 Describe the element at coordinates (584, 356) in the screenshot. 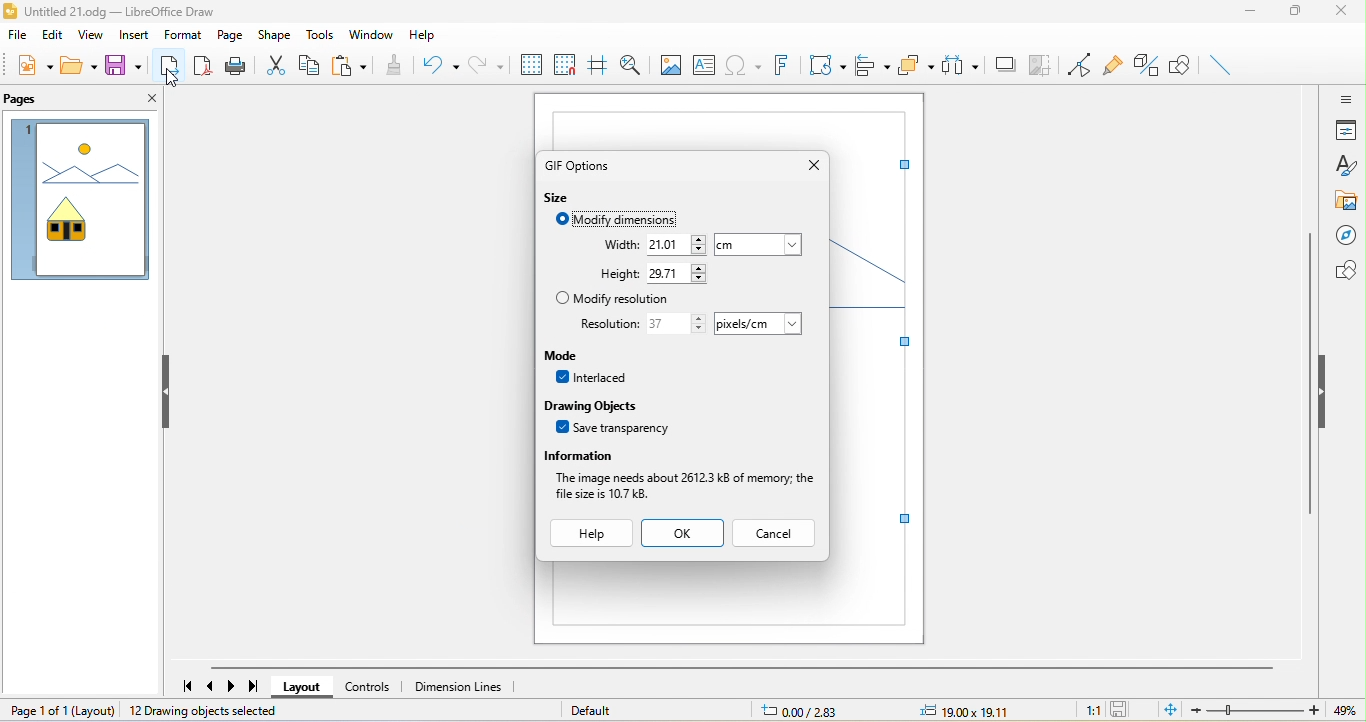

I see `mode` at that location.